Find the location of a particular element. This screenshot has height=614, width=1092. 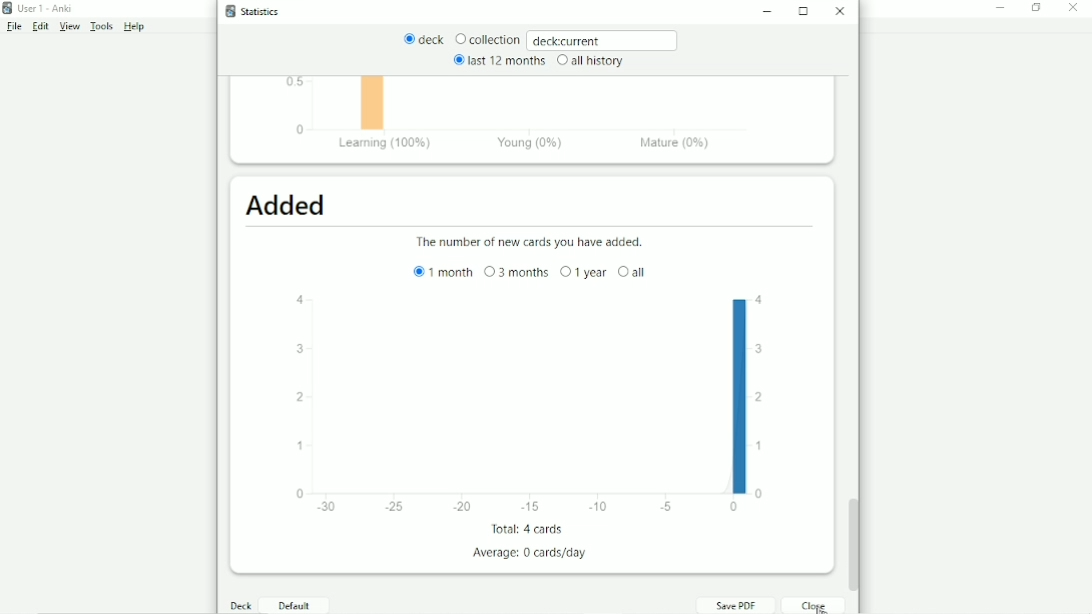

User 1 - Anki is located at coordinates (45, 8).